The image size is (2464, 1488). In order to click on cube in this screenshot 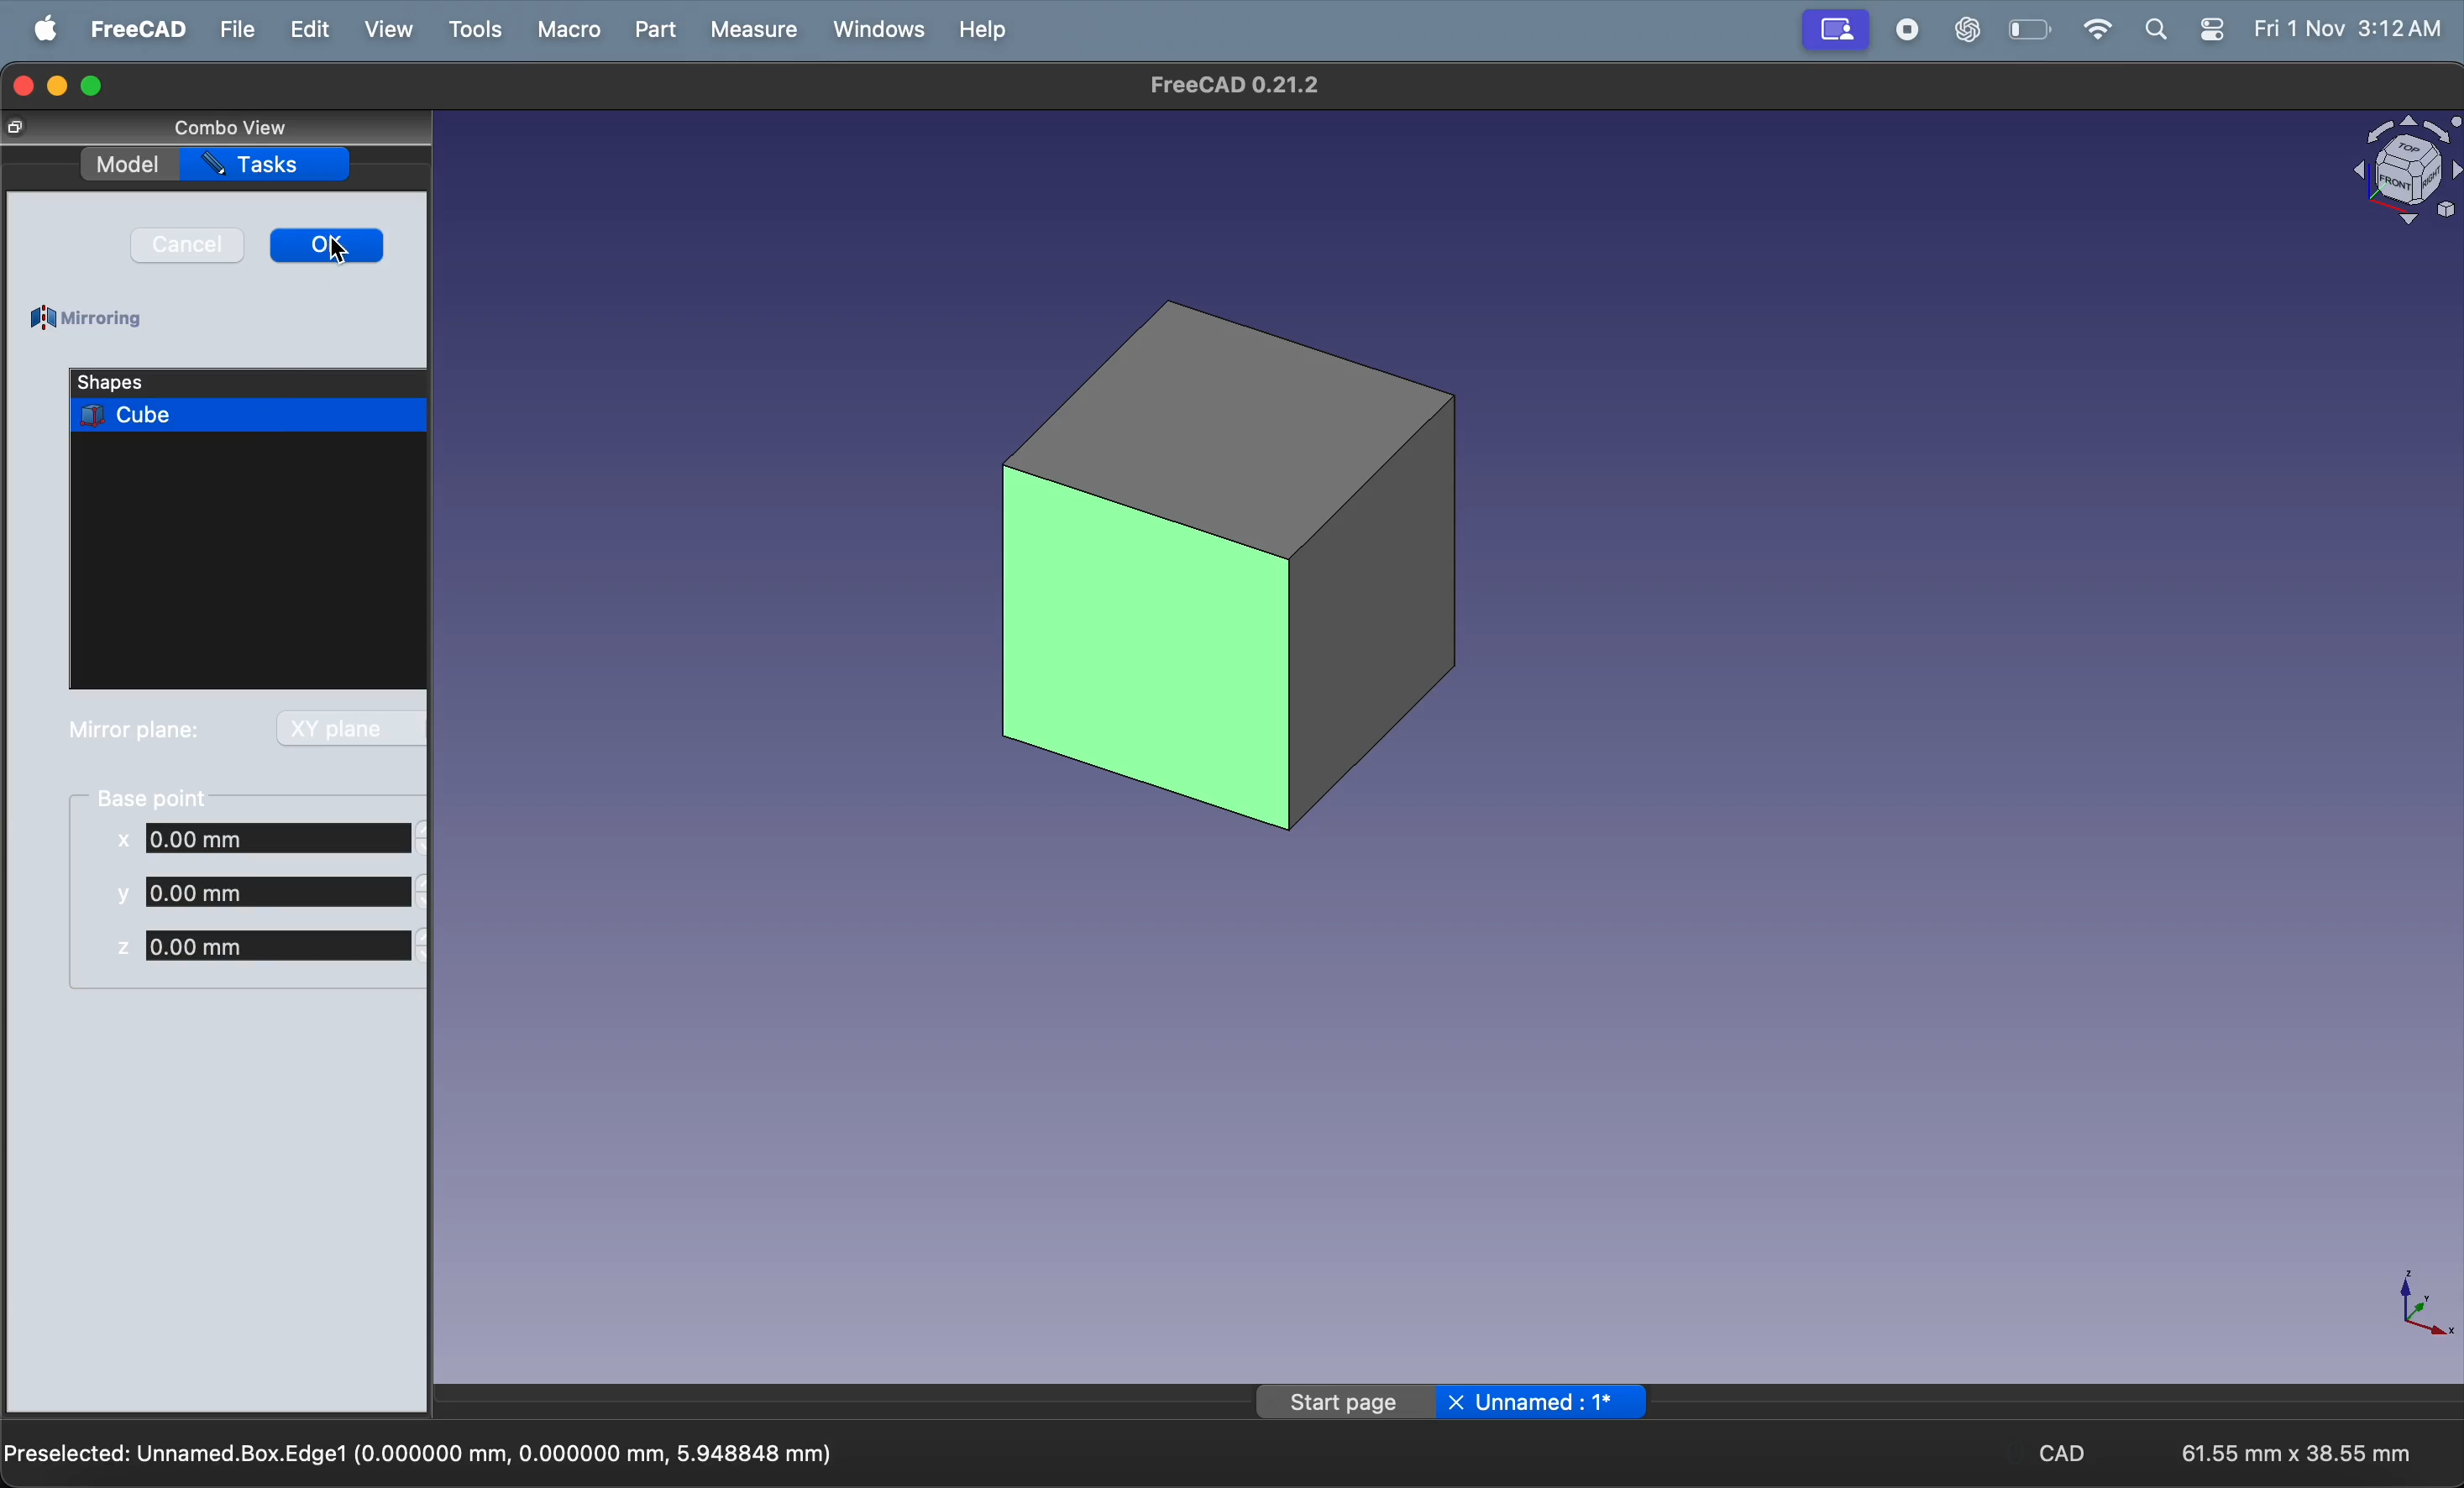, I will do `click(1229, 564)`.